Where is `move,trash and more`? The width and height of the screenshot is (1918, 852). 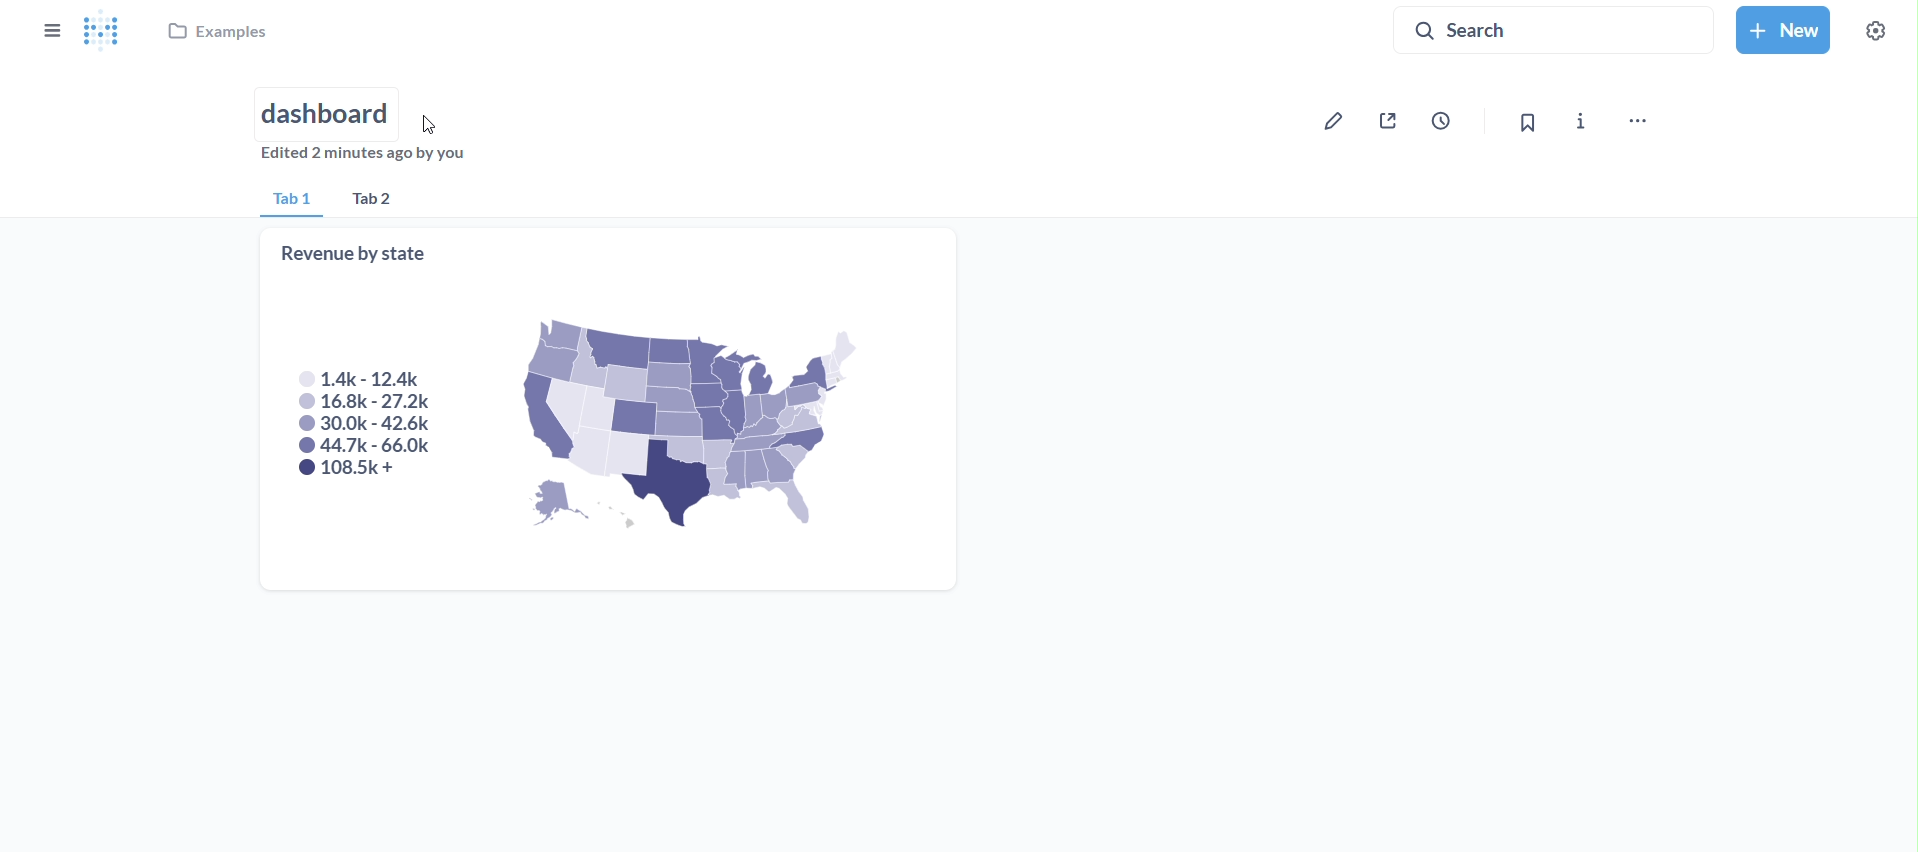
move,trash and more is located at coordinates (1637, 123).